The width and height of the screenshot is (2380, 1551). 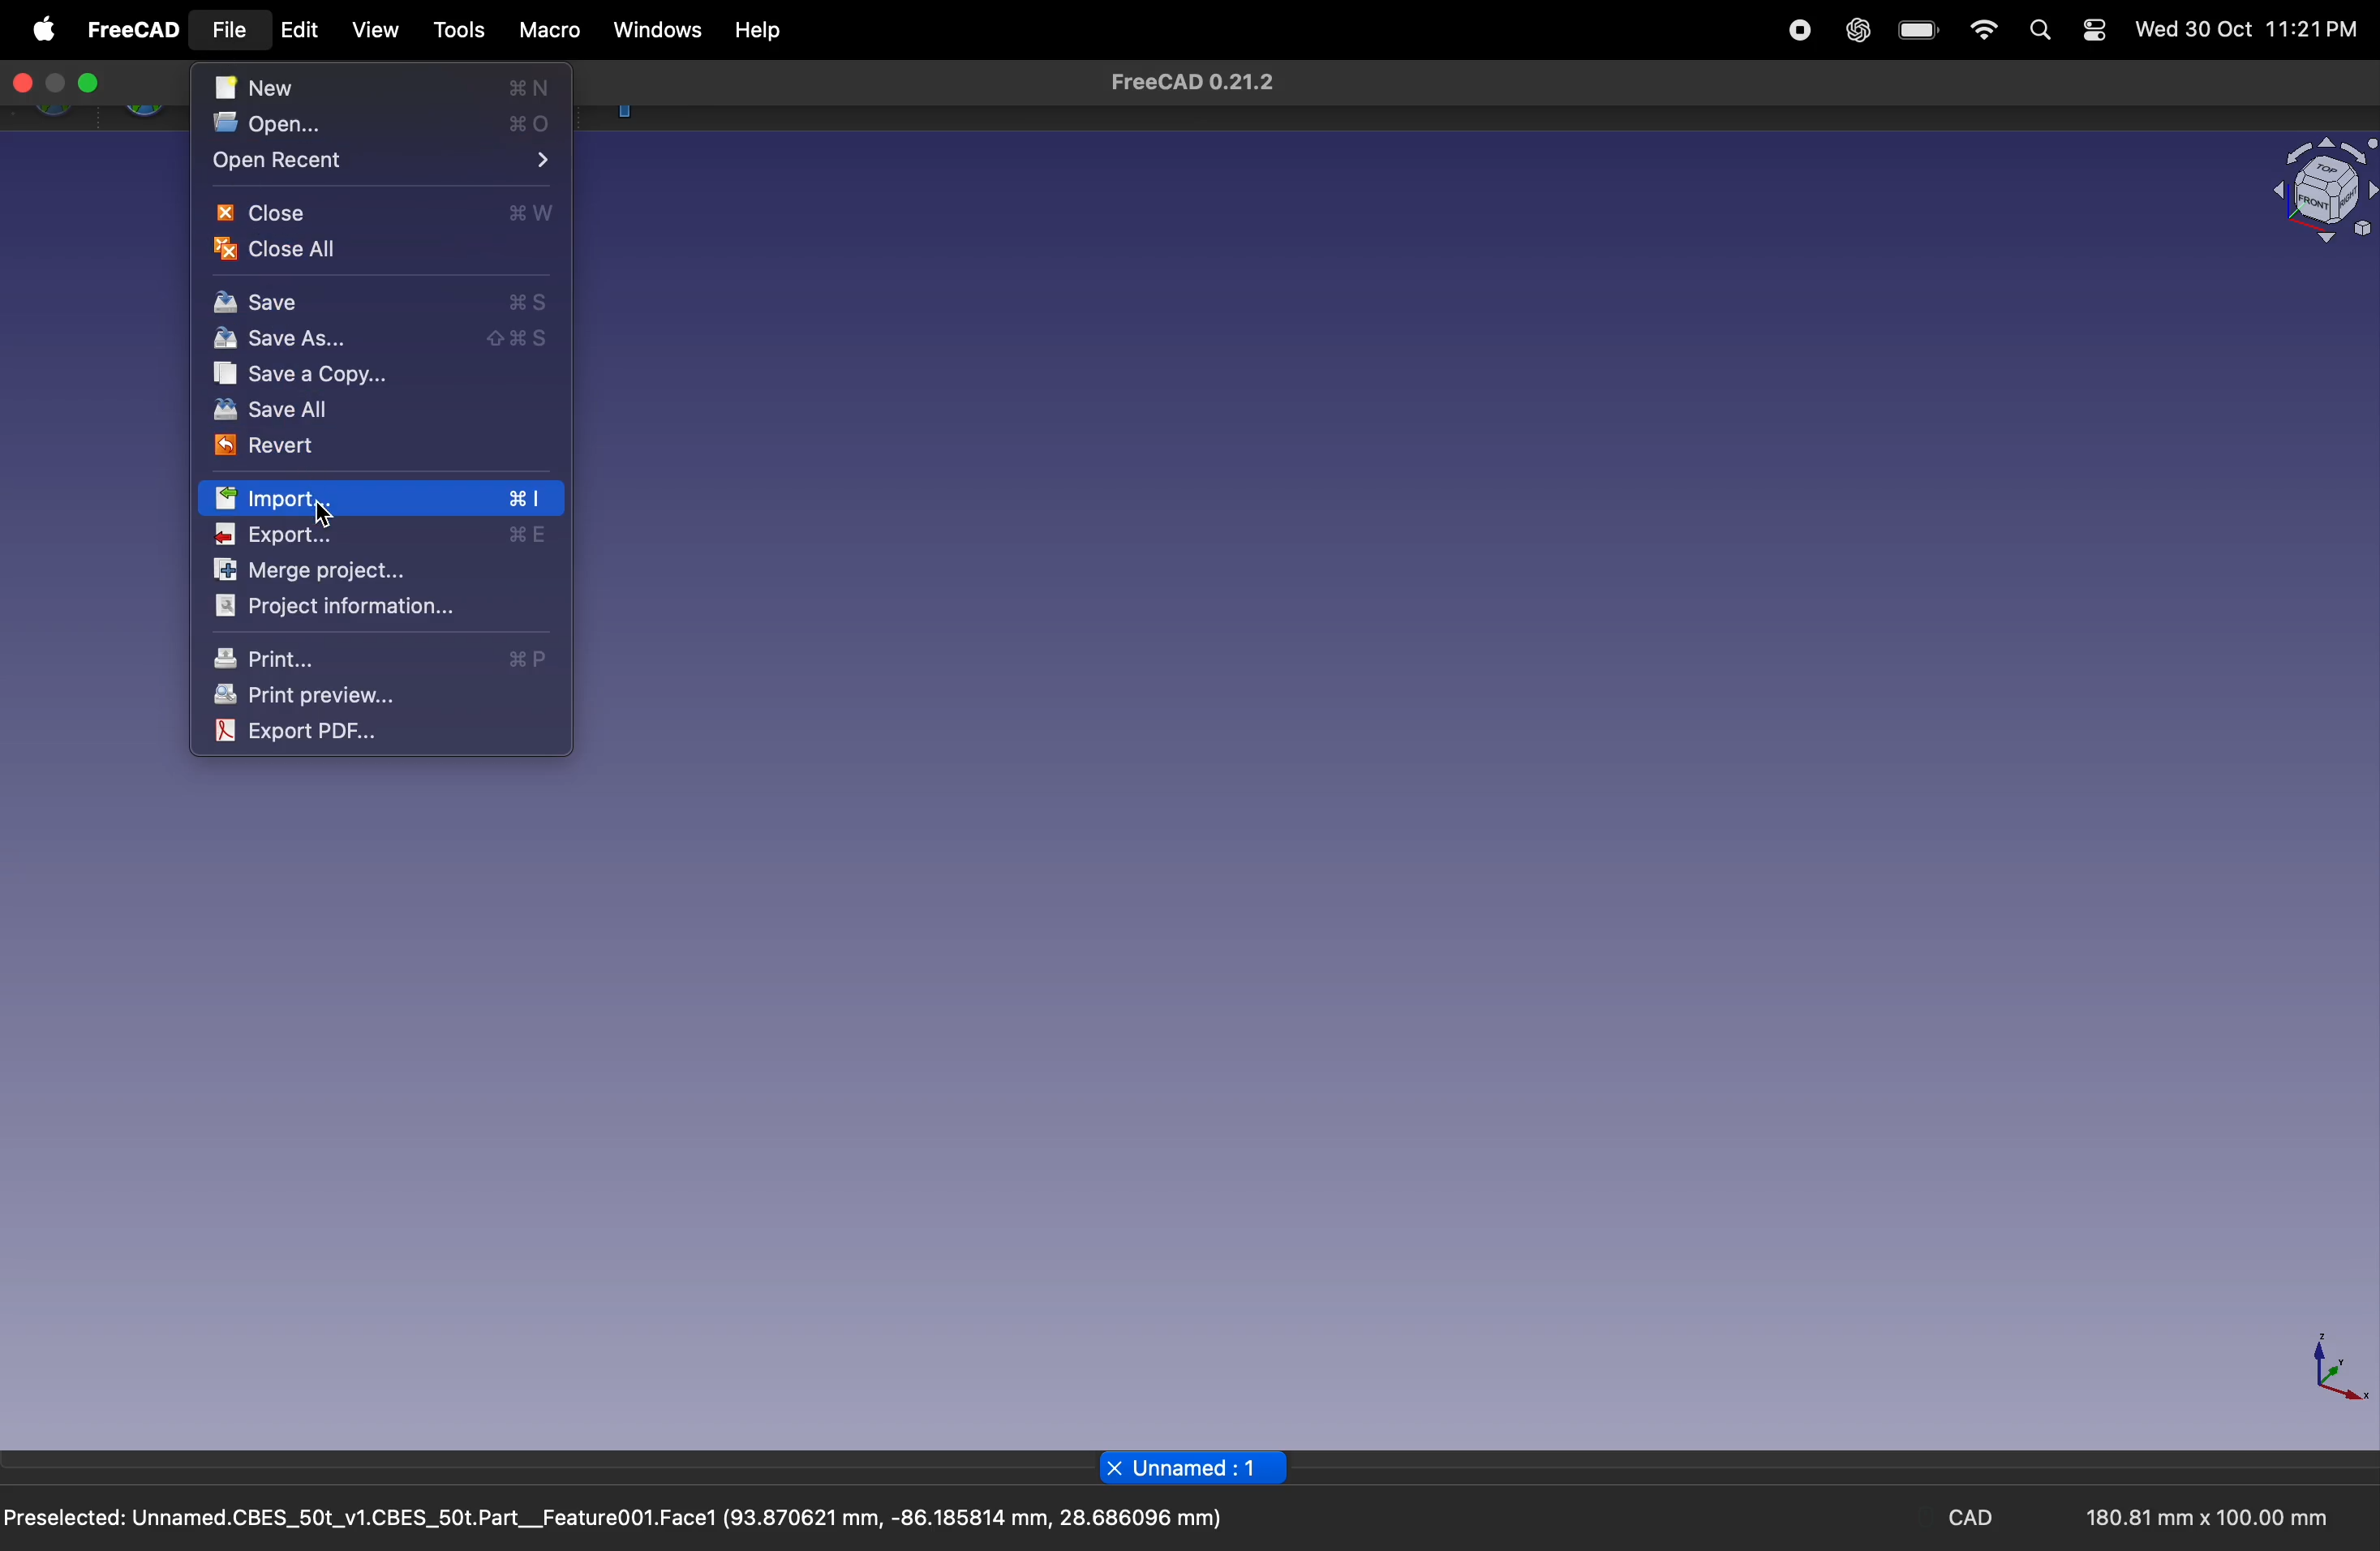 What do you see at coordinates (2328, 1370) in the screenshot?
I see `axis` at bounding box center [2328, 1370].